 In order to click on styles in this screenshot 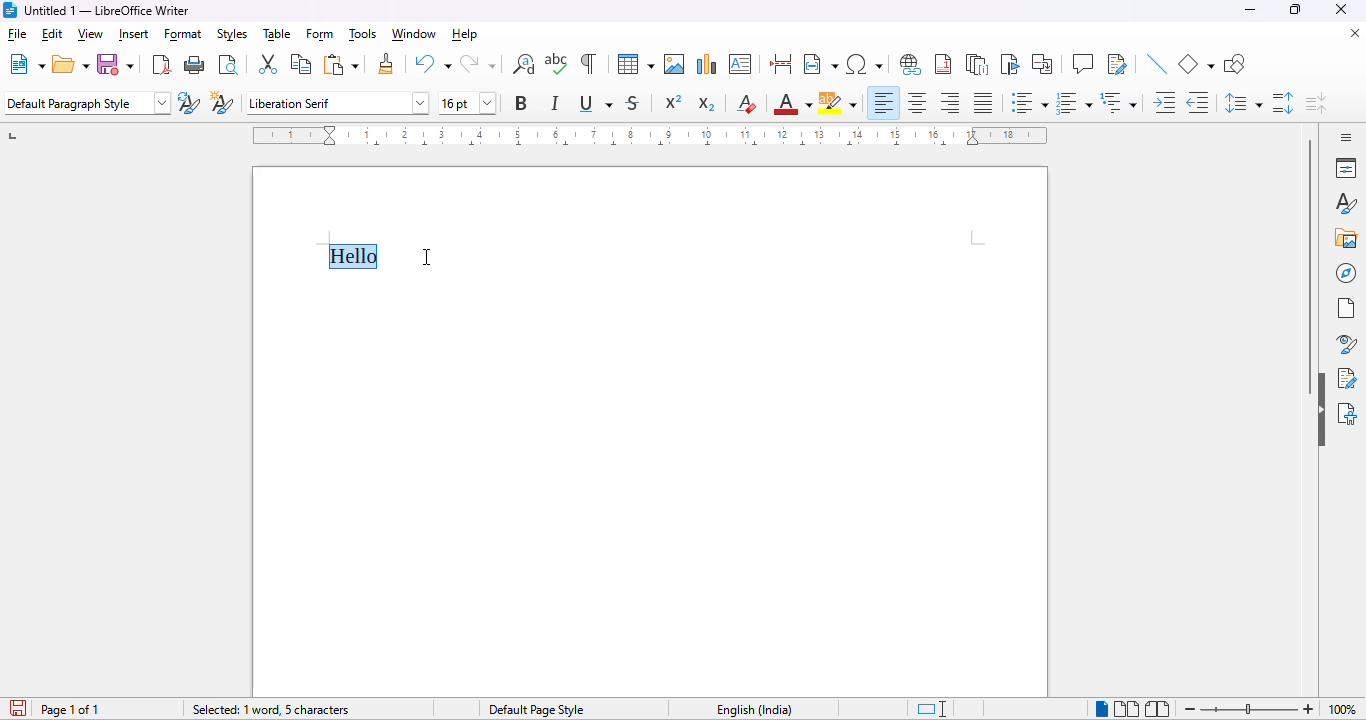, I will do `click(232, 34)`.